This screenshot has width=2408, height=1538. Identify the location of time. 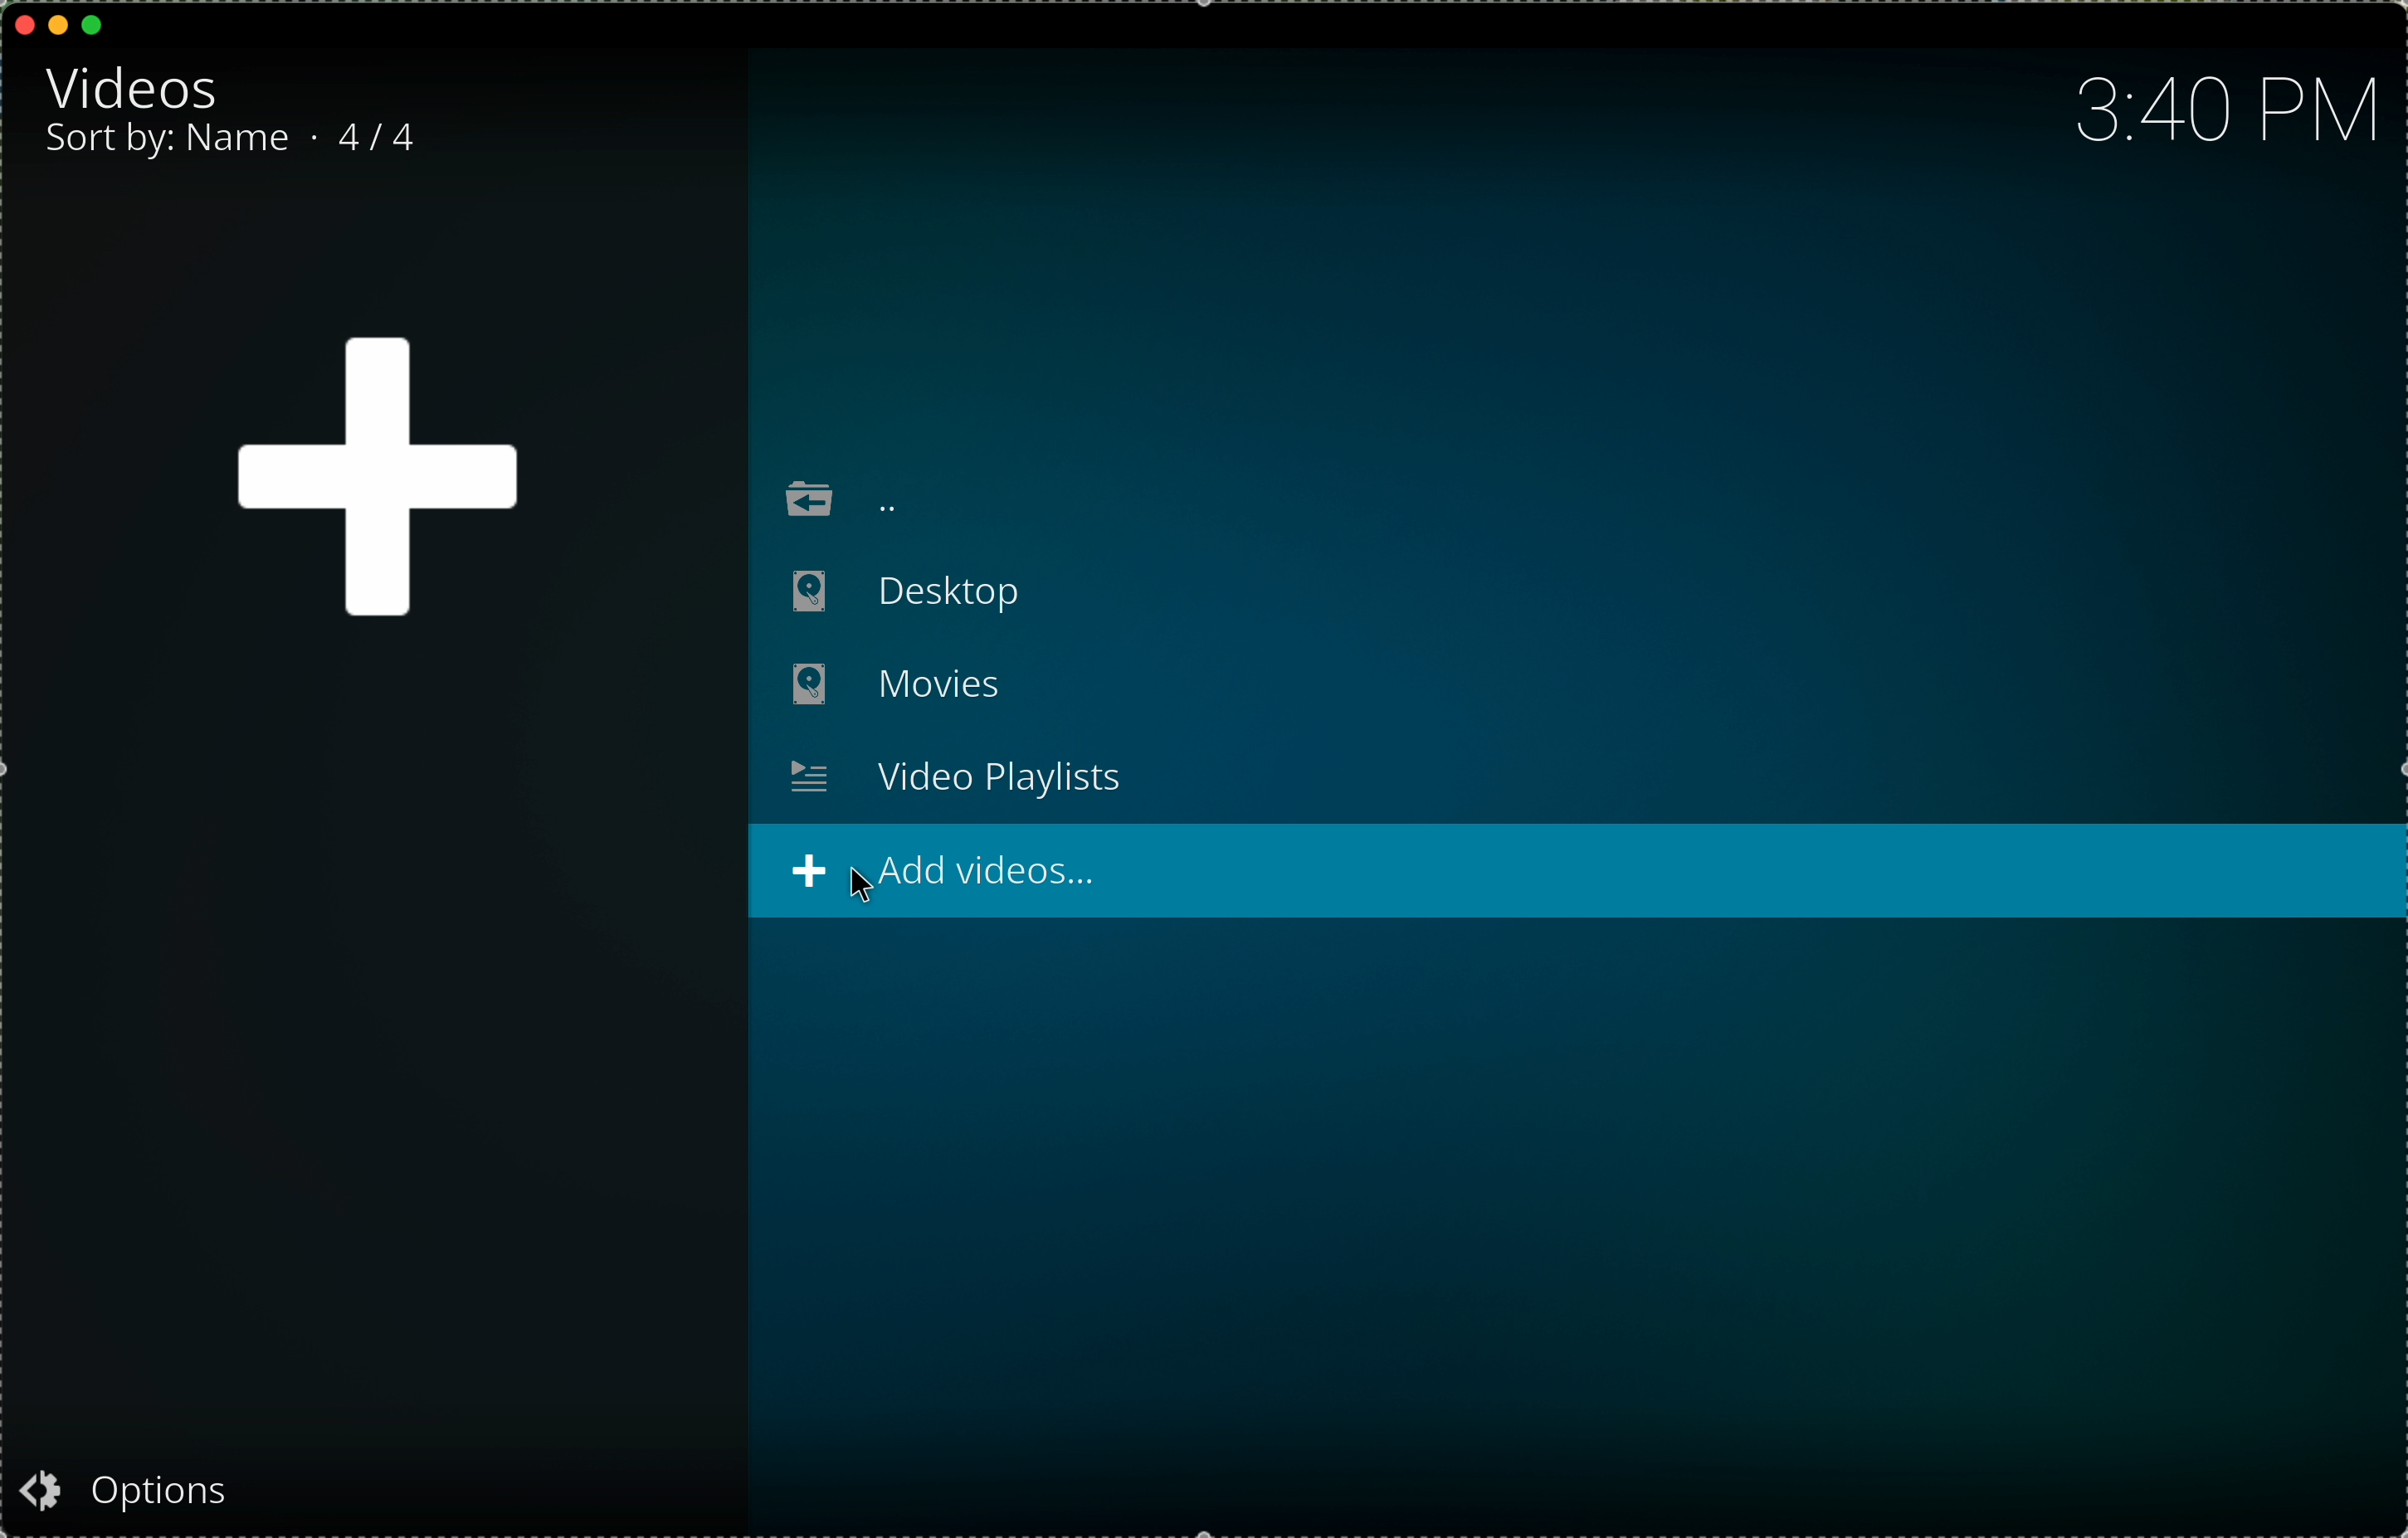
(2229, 114).